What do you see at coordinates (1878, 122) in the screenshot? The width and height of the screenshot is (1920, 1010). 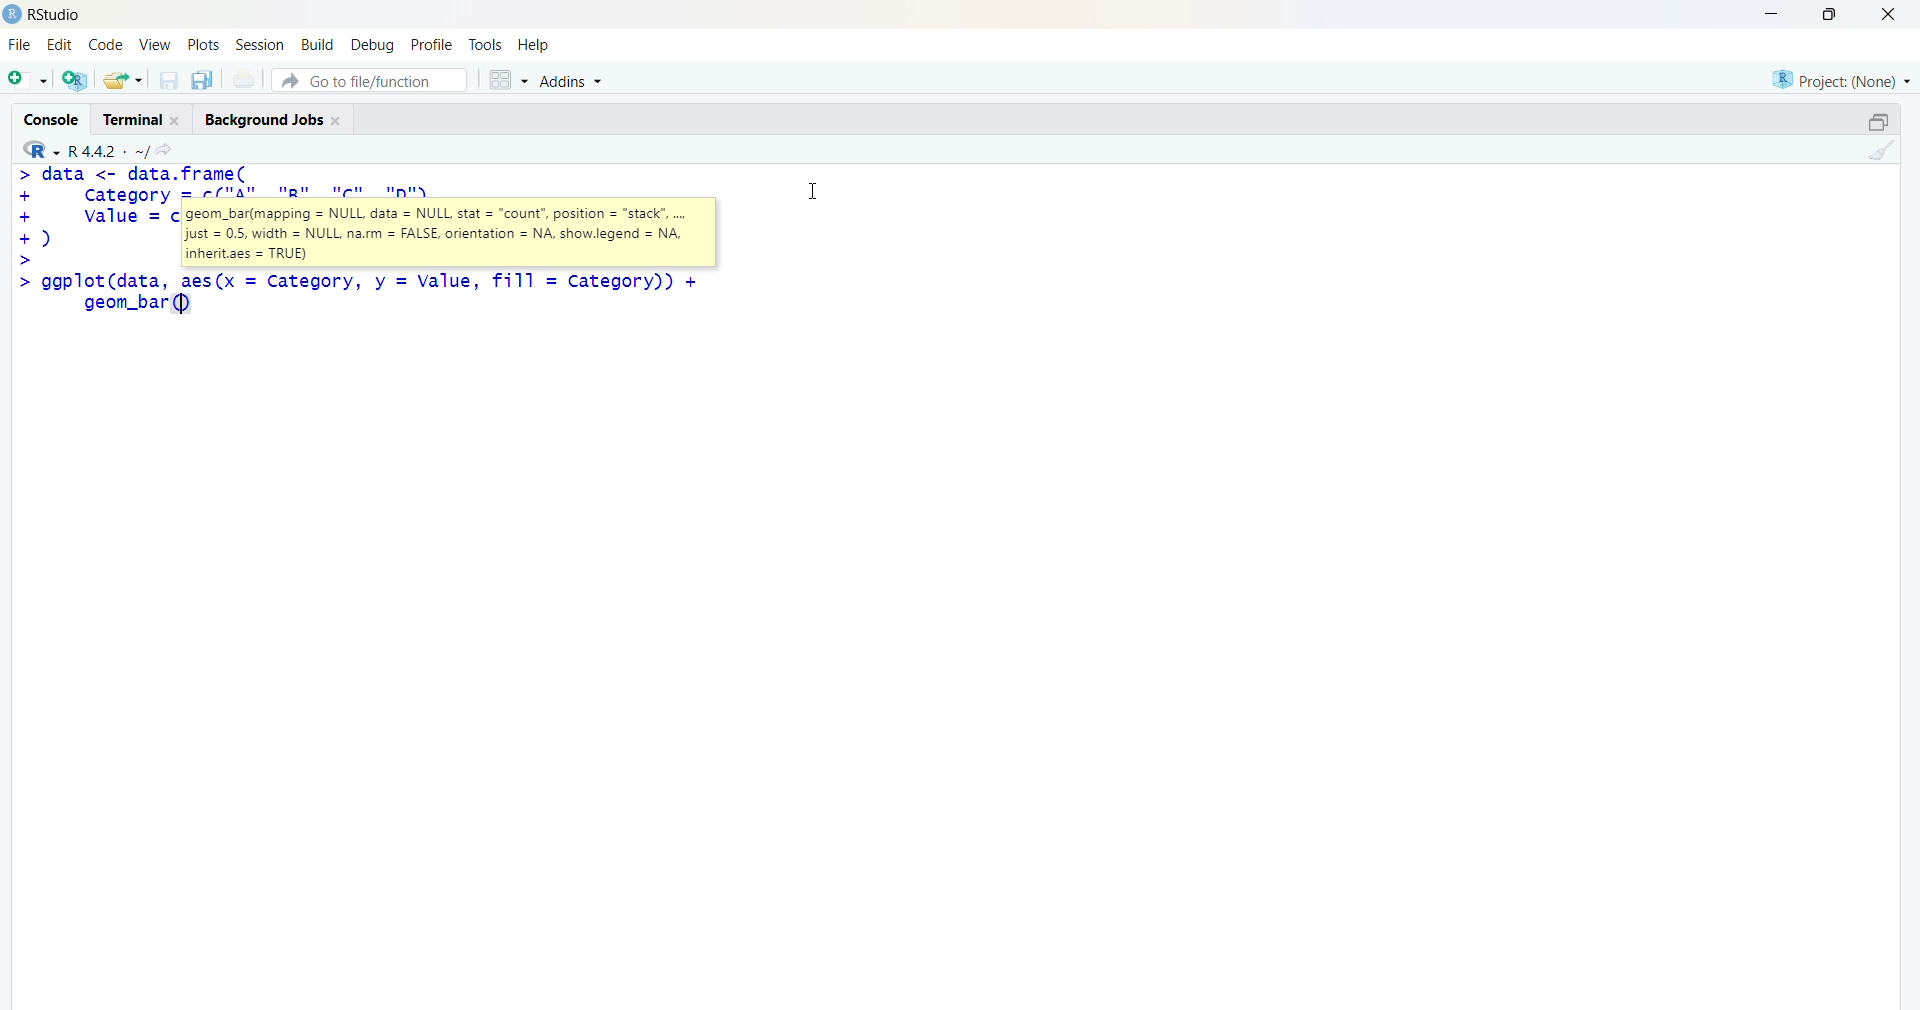 I see `maximize` at bounding box center [1878, 122].